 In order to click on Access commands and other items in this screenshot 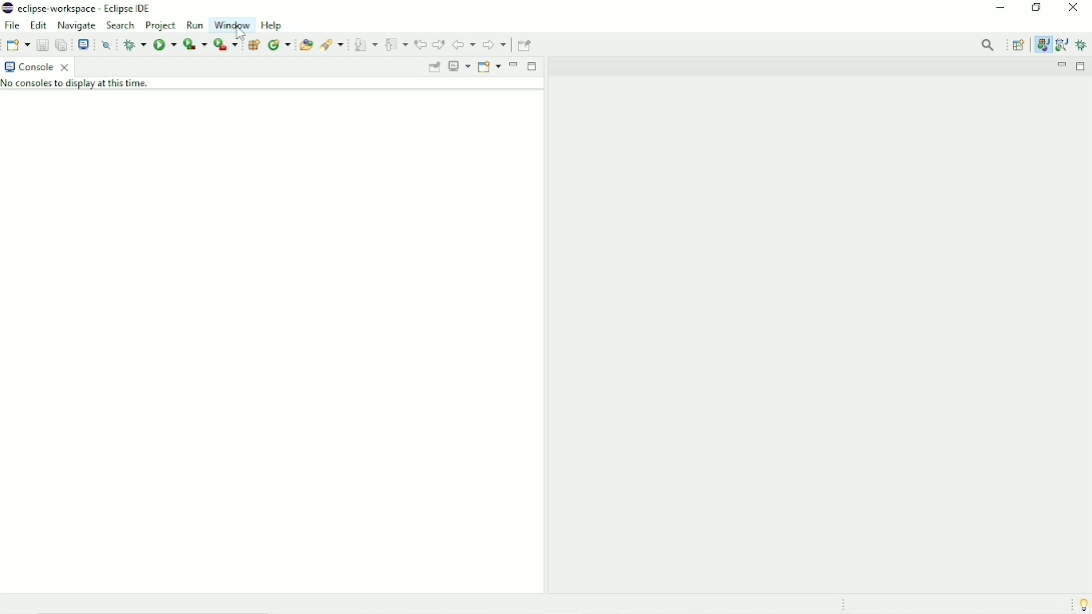, I will do `click(989, 44)`.